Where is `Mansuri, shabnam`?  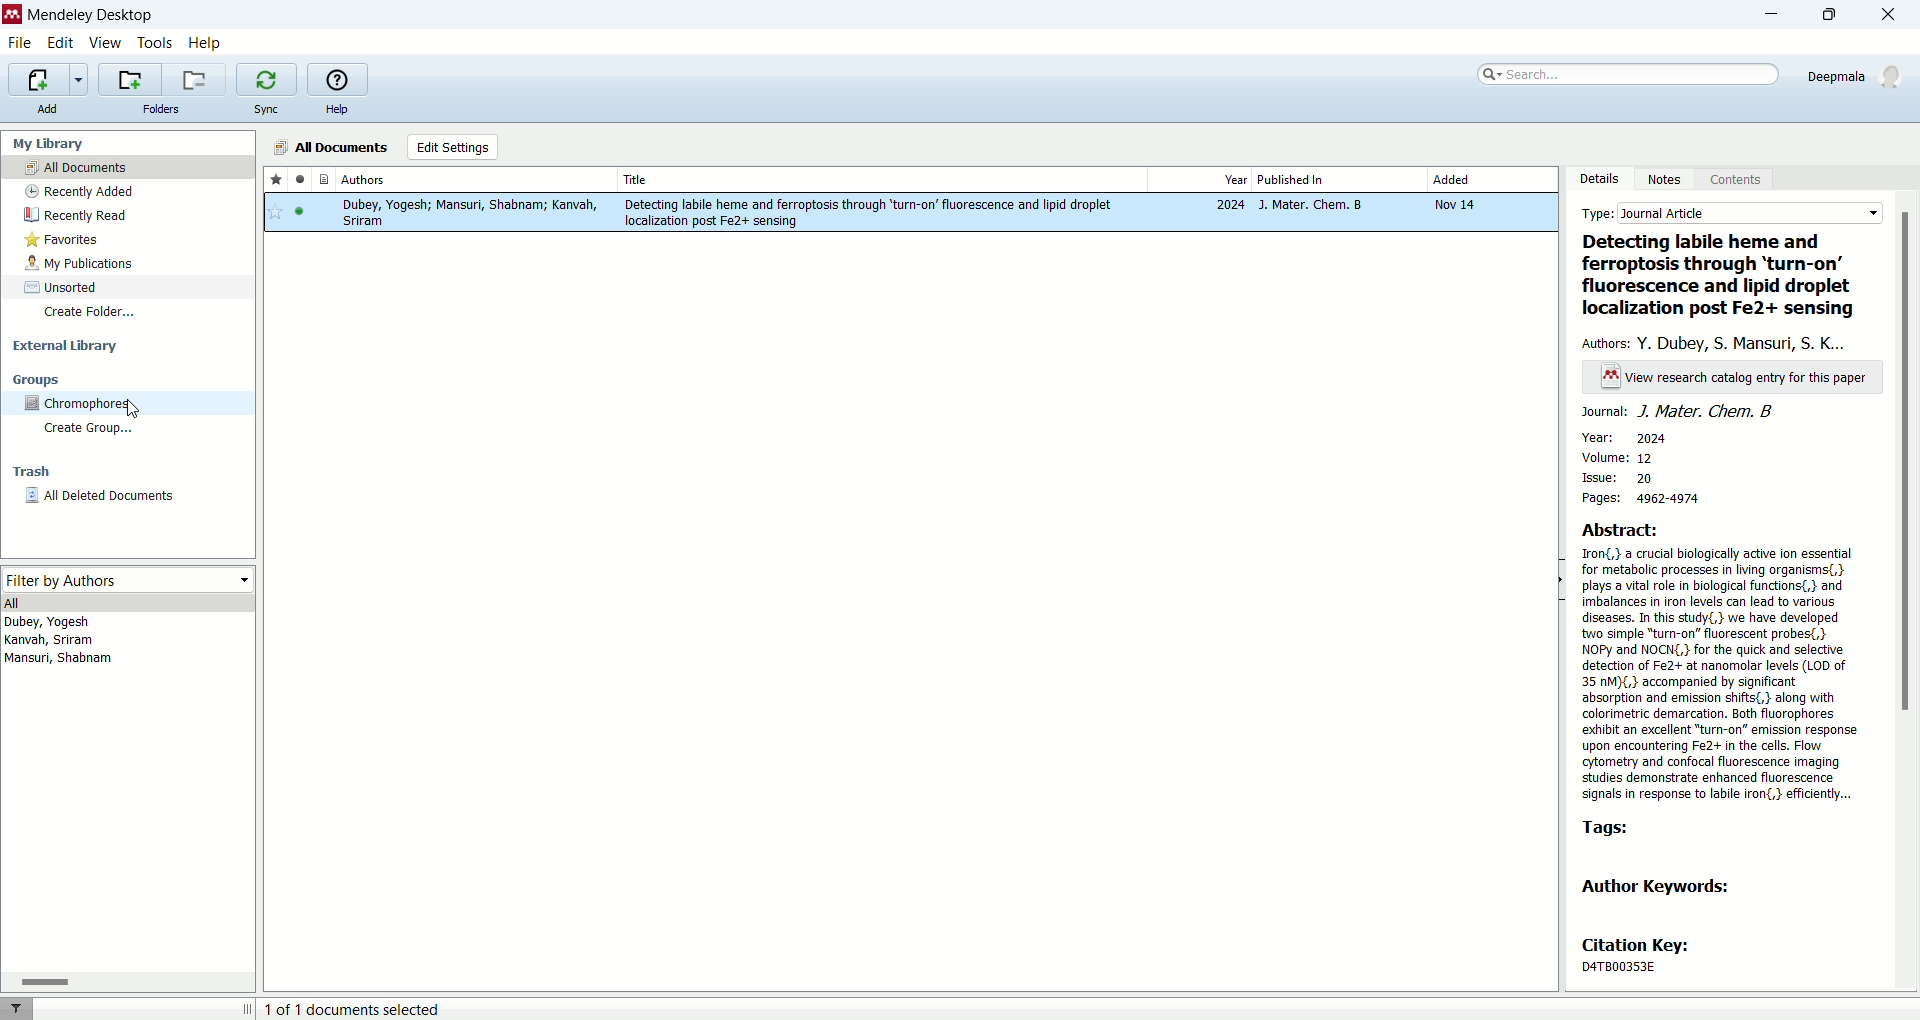
Mansuri, shabnam is located at coordinates (62, 660).